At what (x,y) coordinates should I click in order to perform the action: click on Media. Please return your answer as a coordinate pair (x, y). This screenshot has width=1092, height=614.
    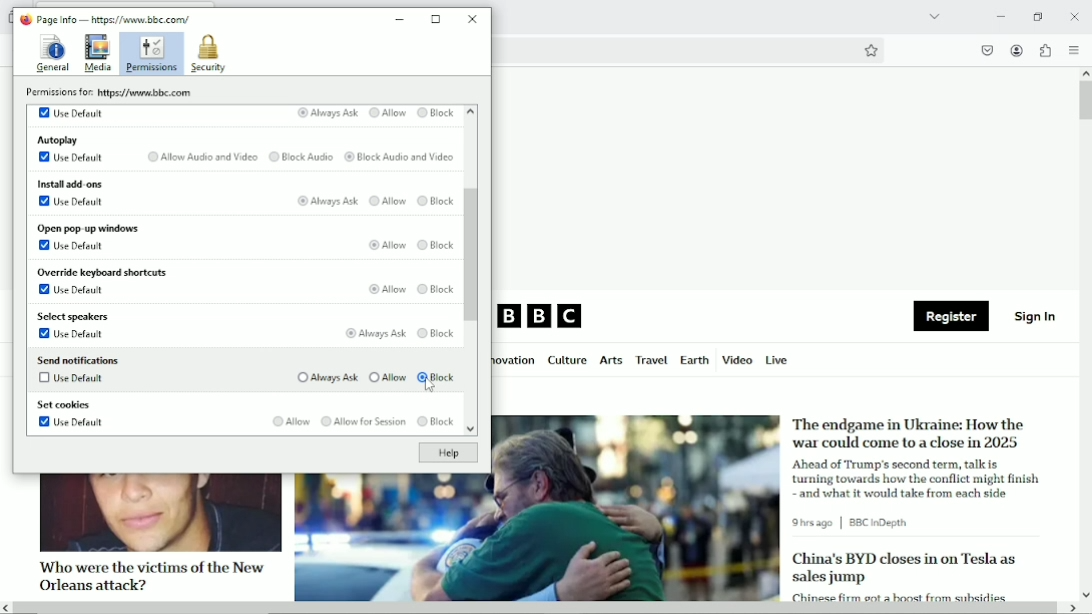
    Looking at the image, I should click on (98, 54).